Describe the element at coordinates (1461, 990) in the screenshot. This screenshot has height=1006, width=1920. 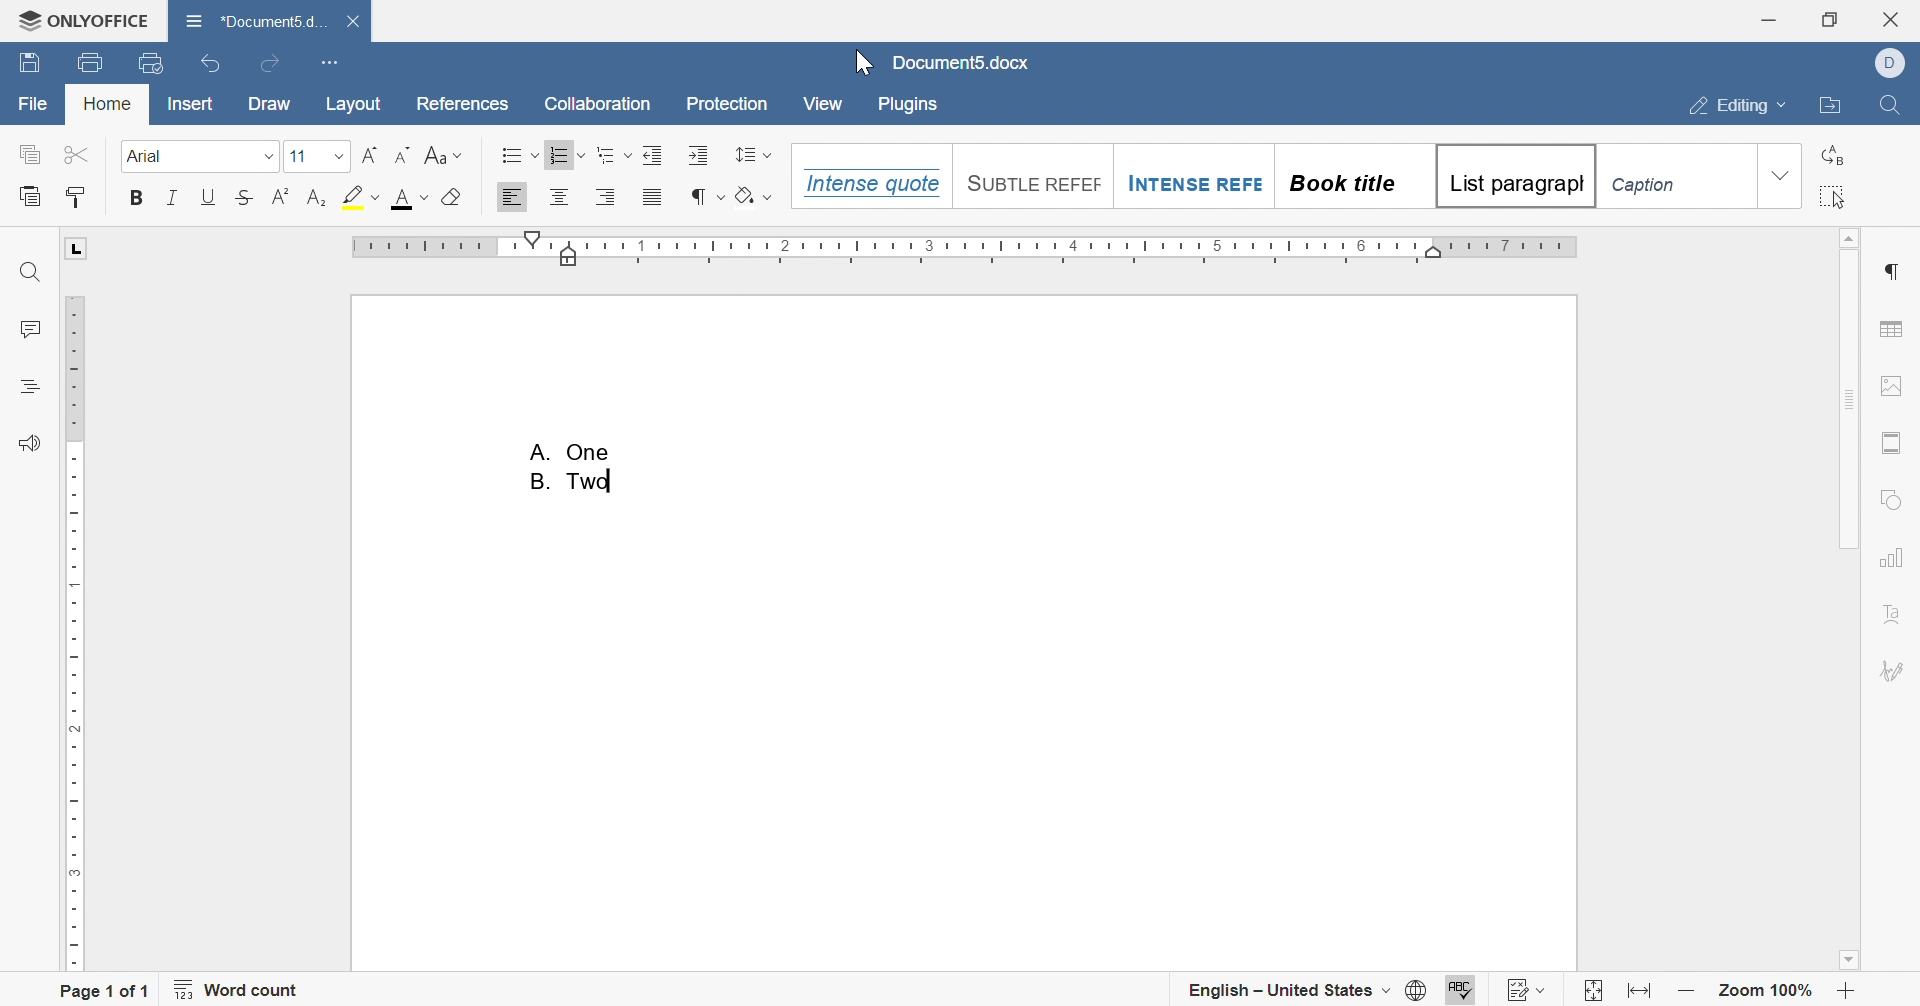
I see `spell checking` at that location.